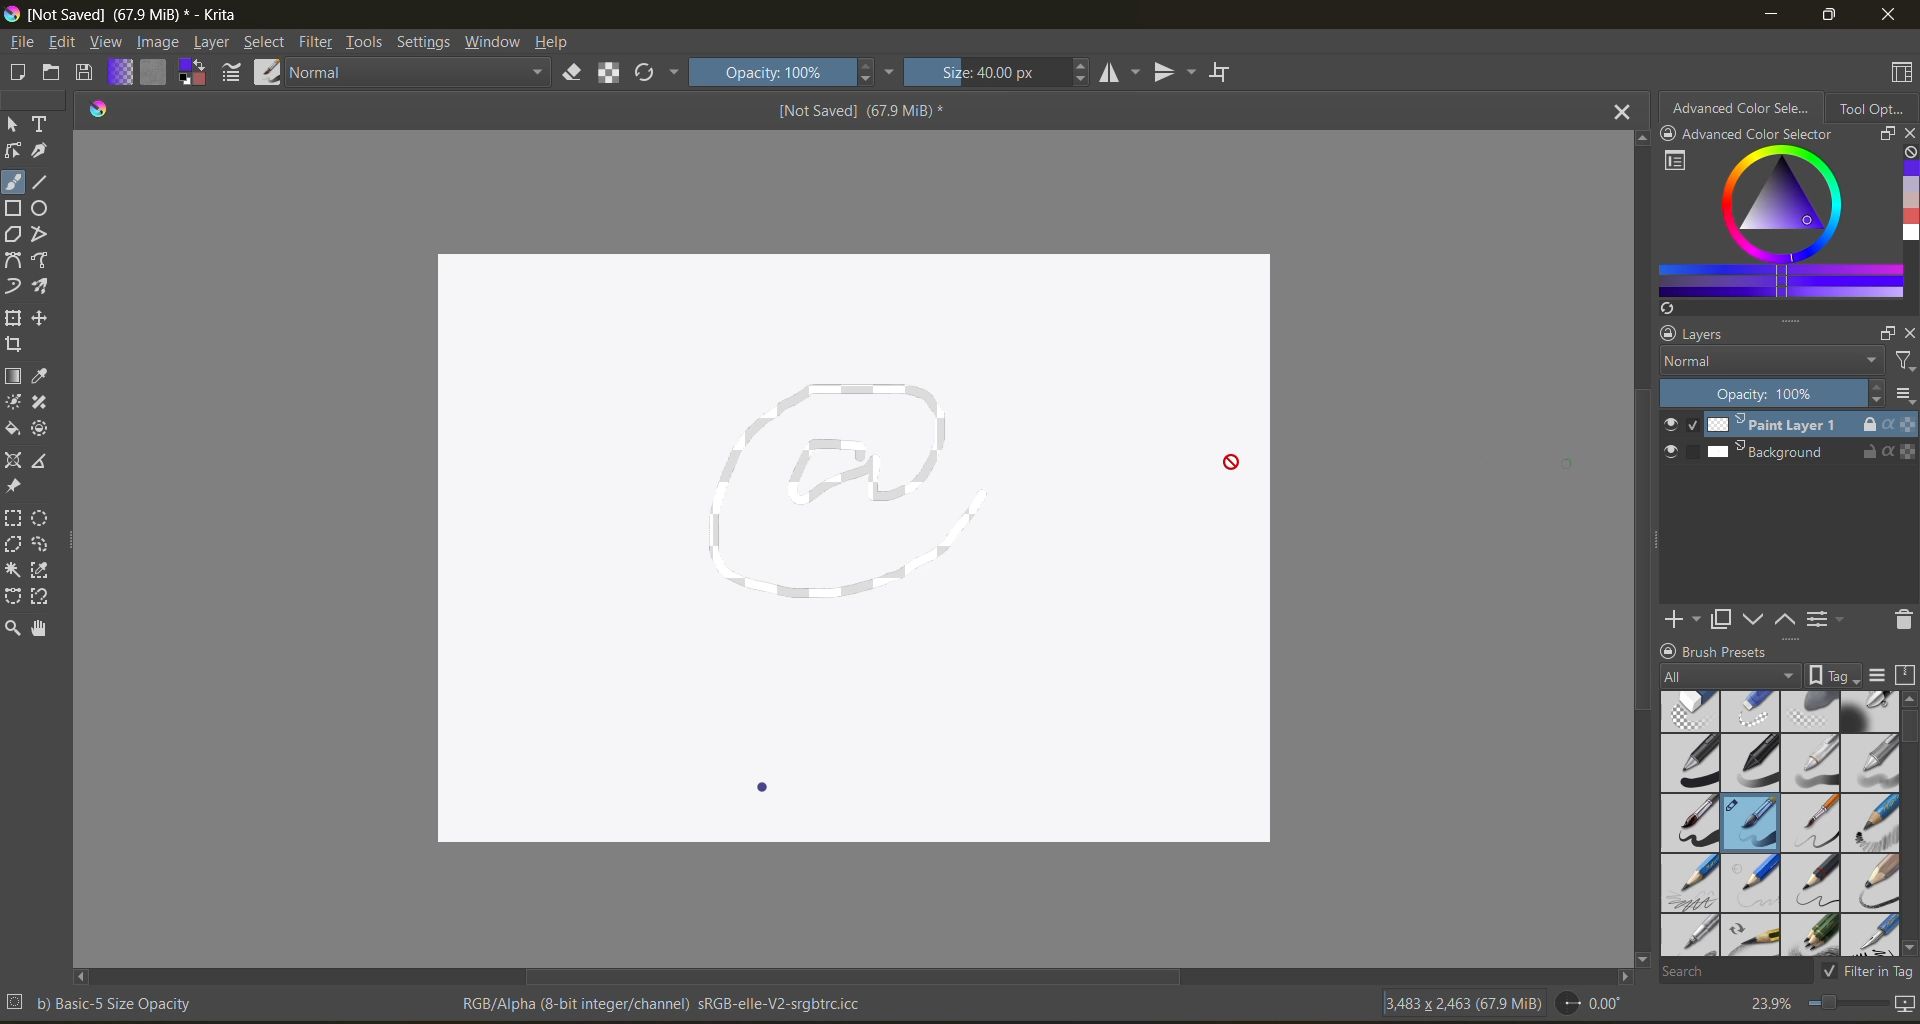 Image resolution: width=1920 pixels, height=1024 pixels. I want to click on opacity, so click(1775, 392).